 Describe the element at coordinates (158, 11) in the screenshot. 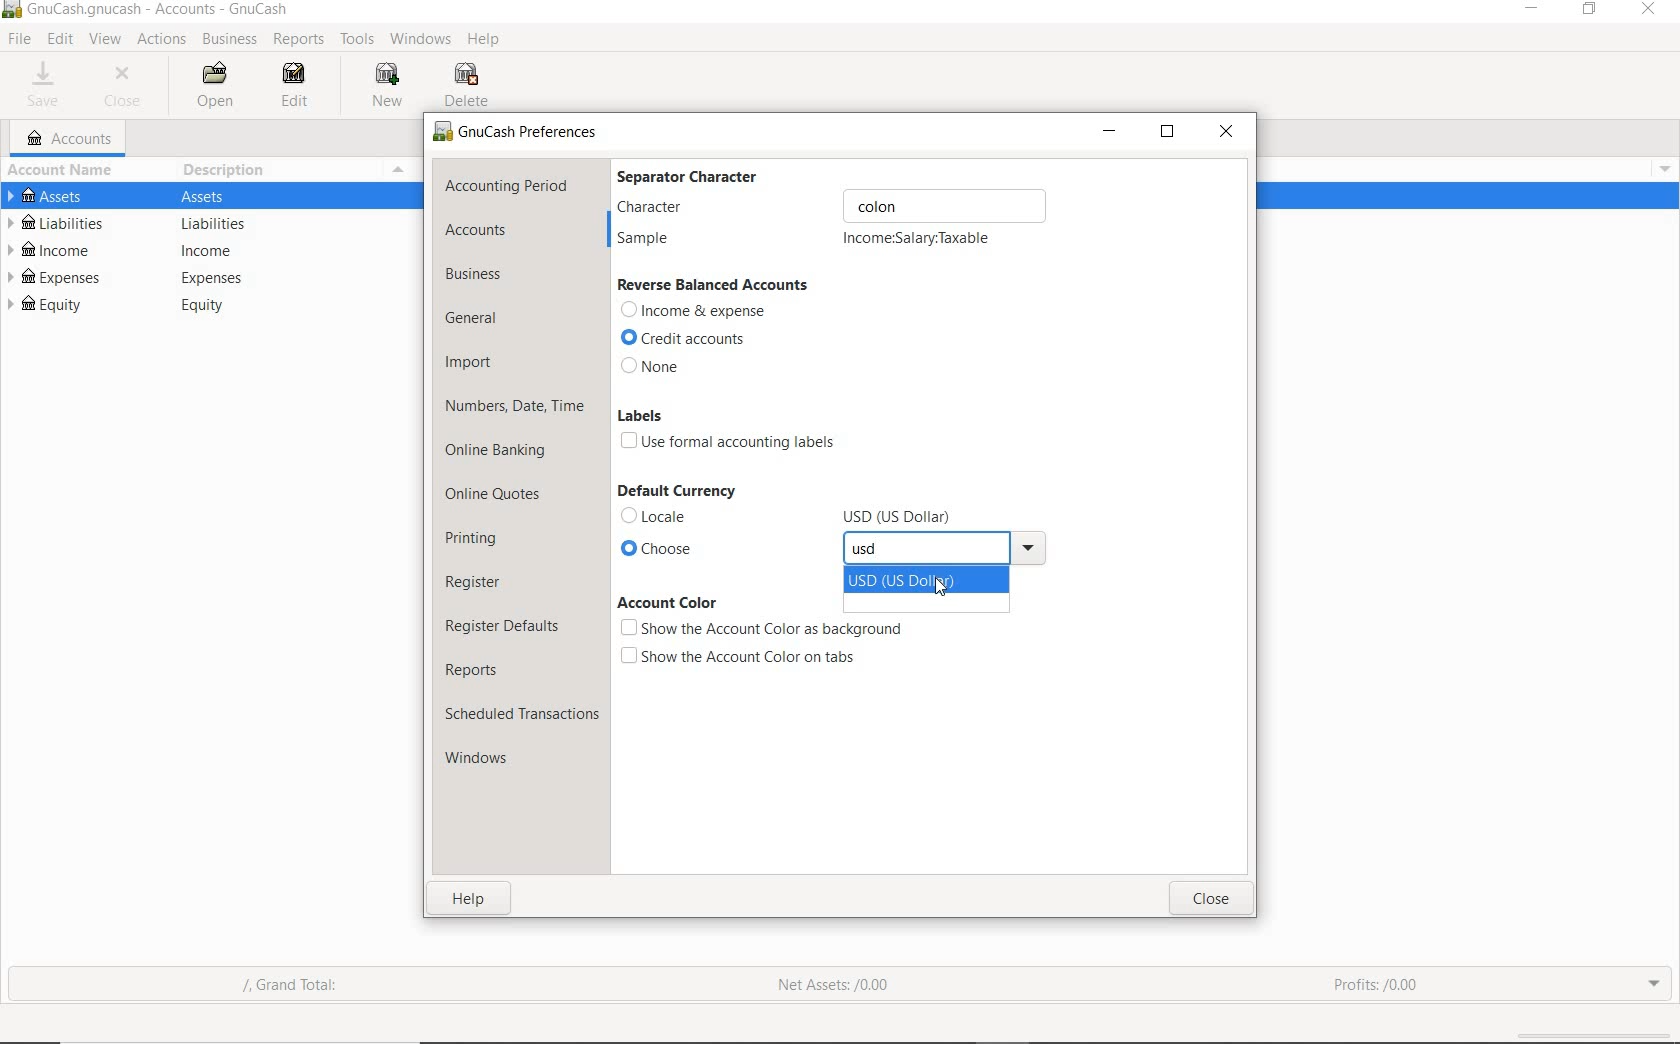

I see `system name` at that location.